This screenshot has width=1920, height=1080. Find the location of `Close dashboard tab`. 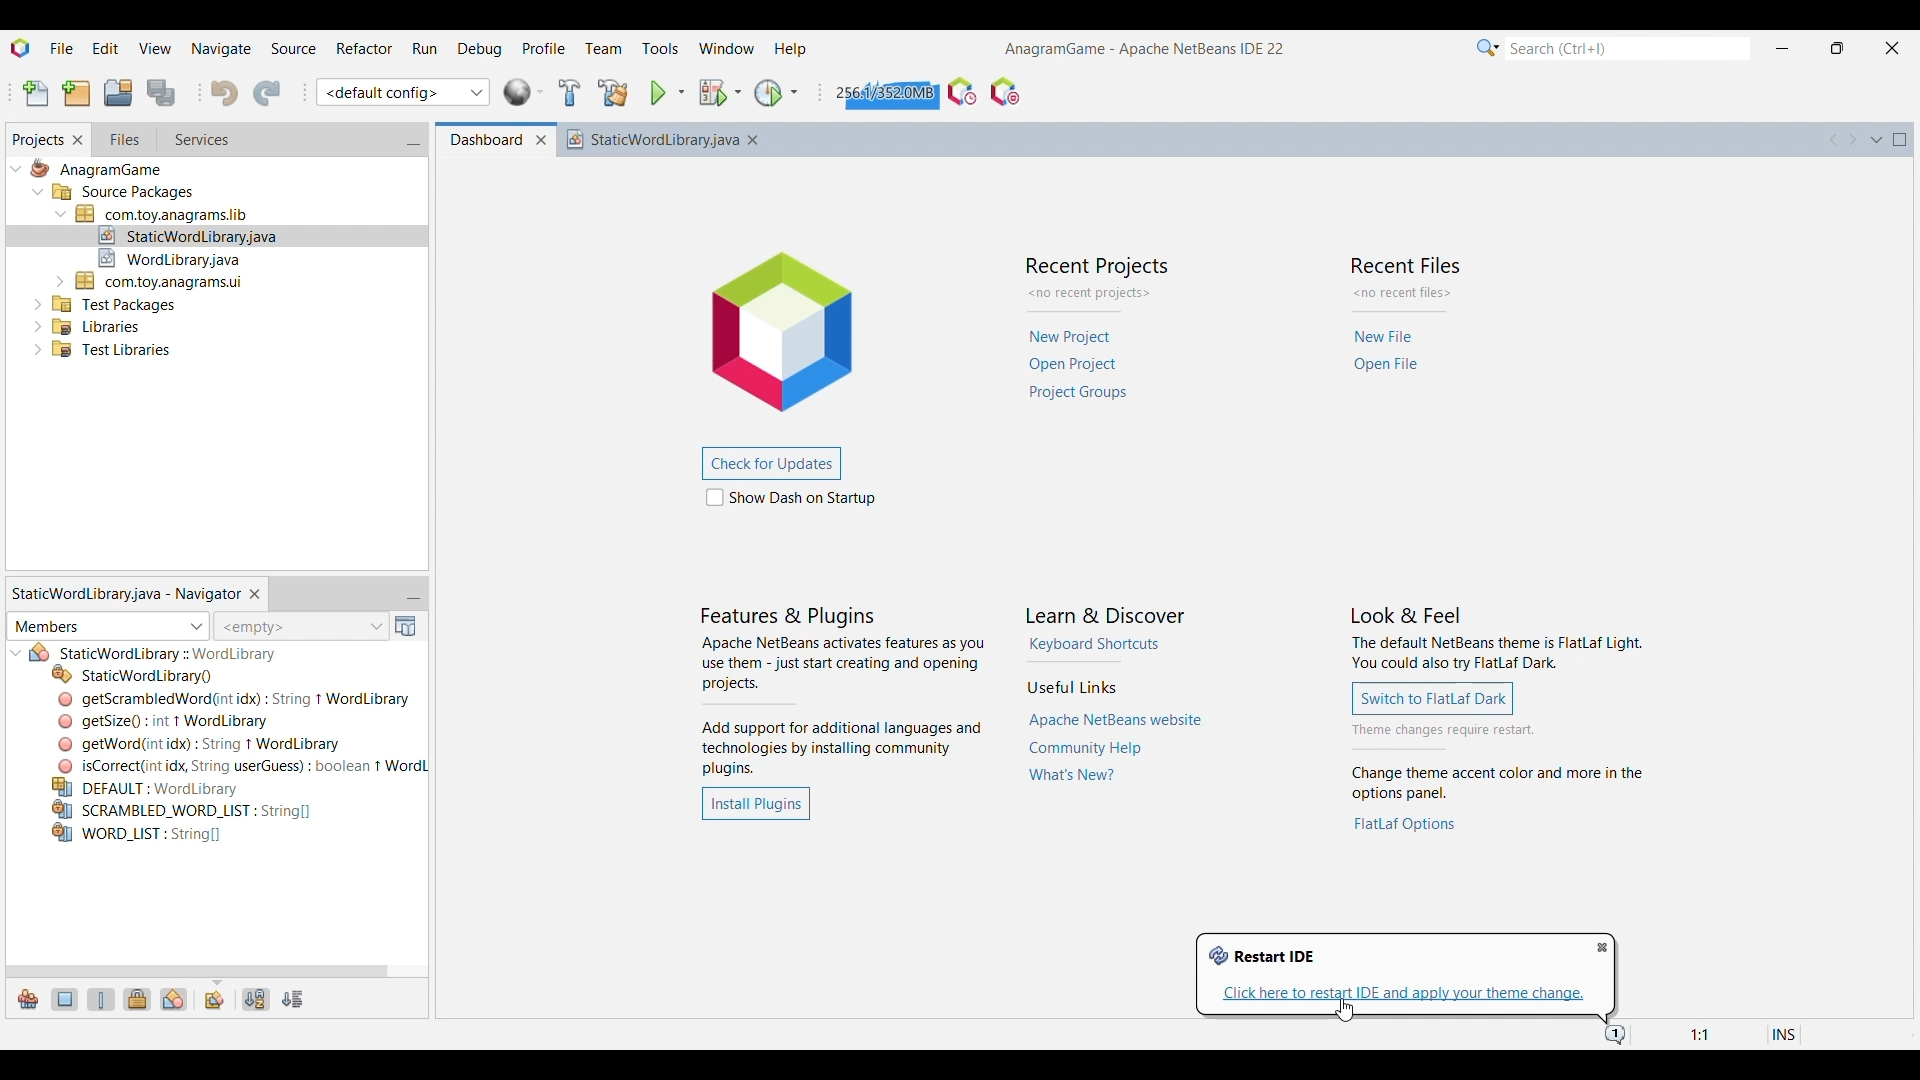

Close dashboard tab is located at coordinates (541, 141).